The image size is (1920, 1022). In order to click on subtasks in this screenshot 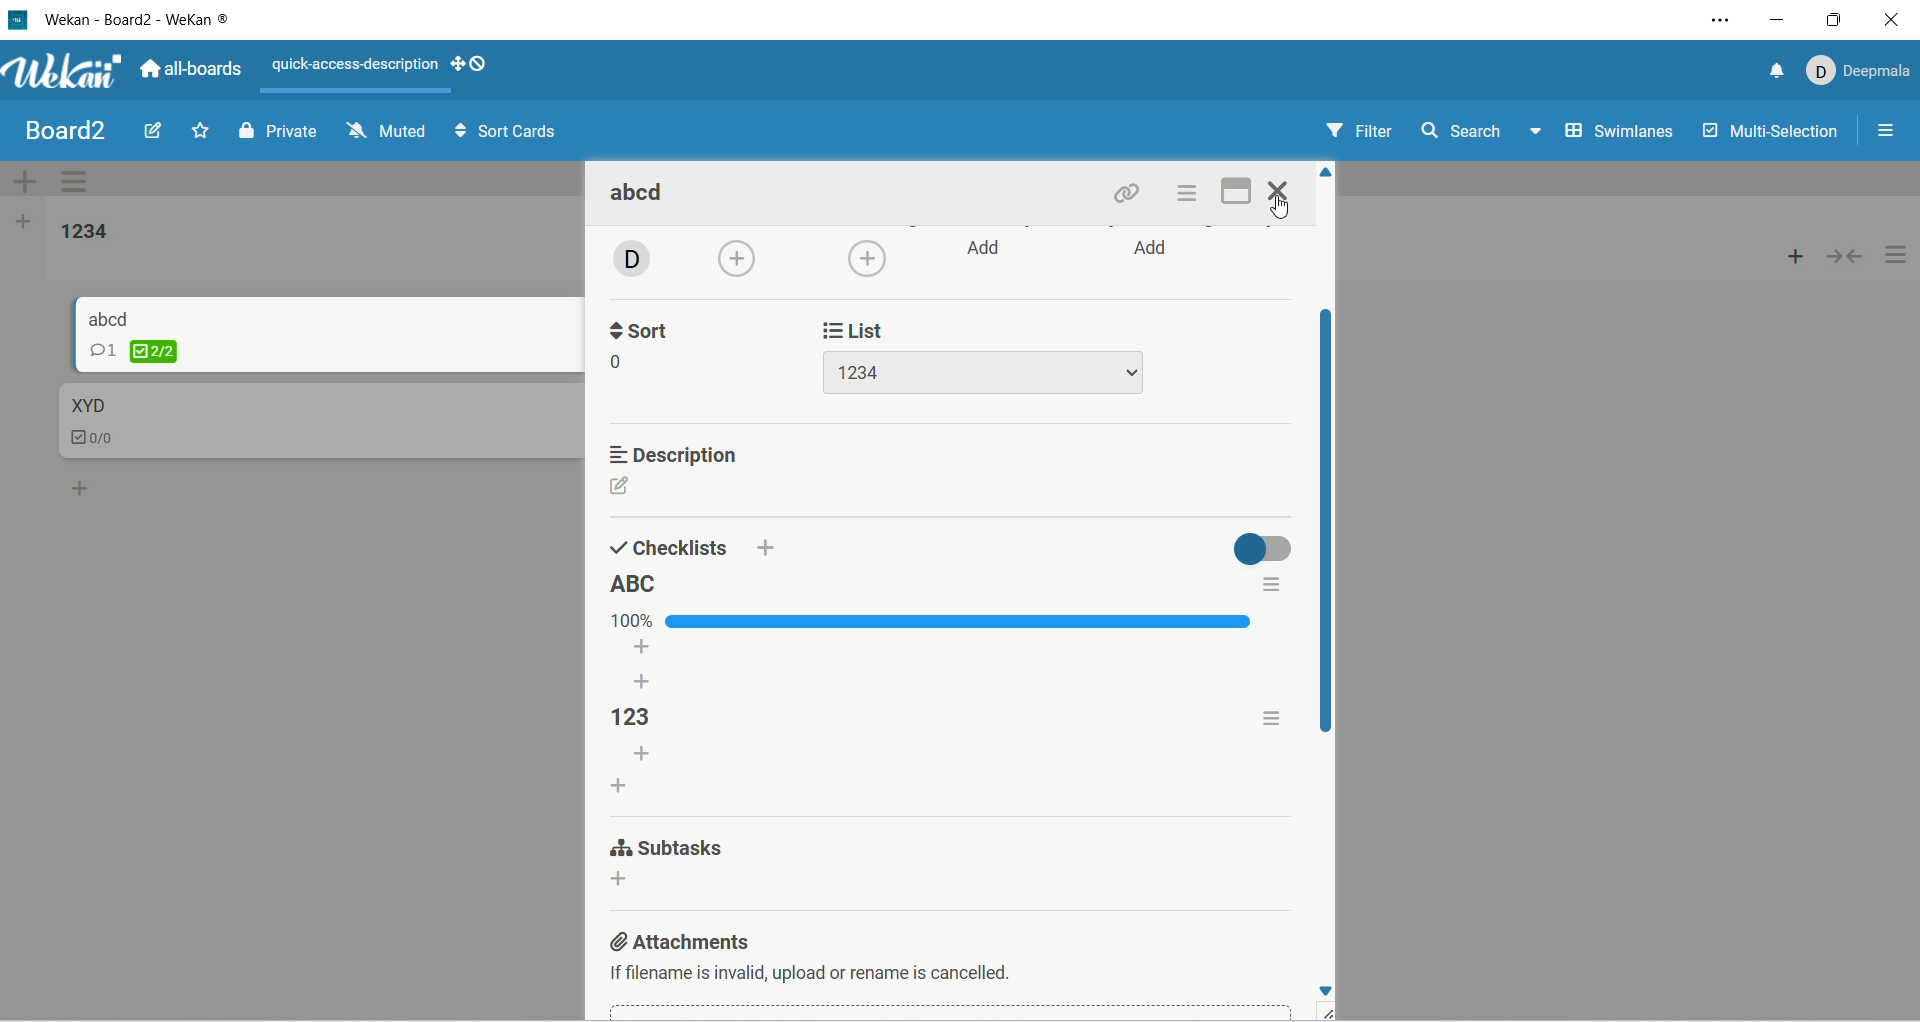, I will do `click(673, 845)`.